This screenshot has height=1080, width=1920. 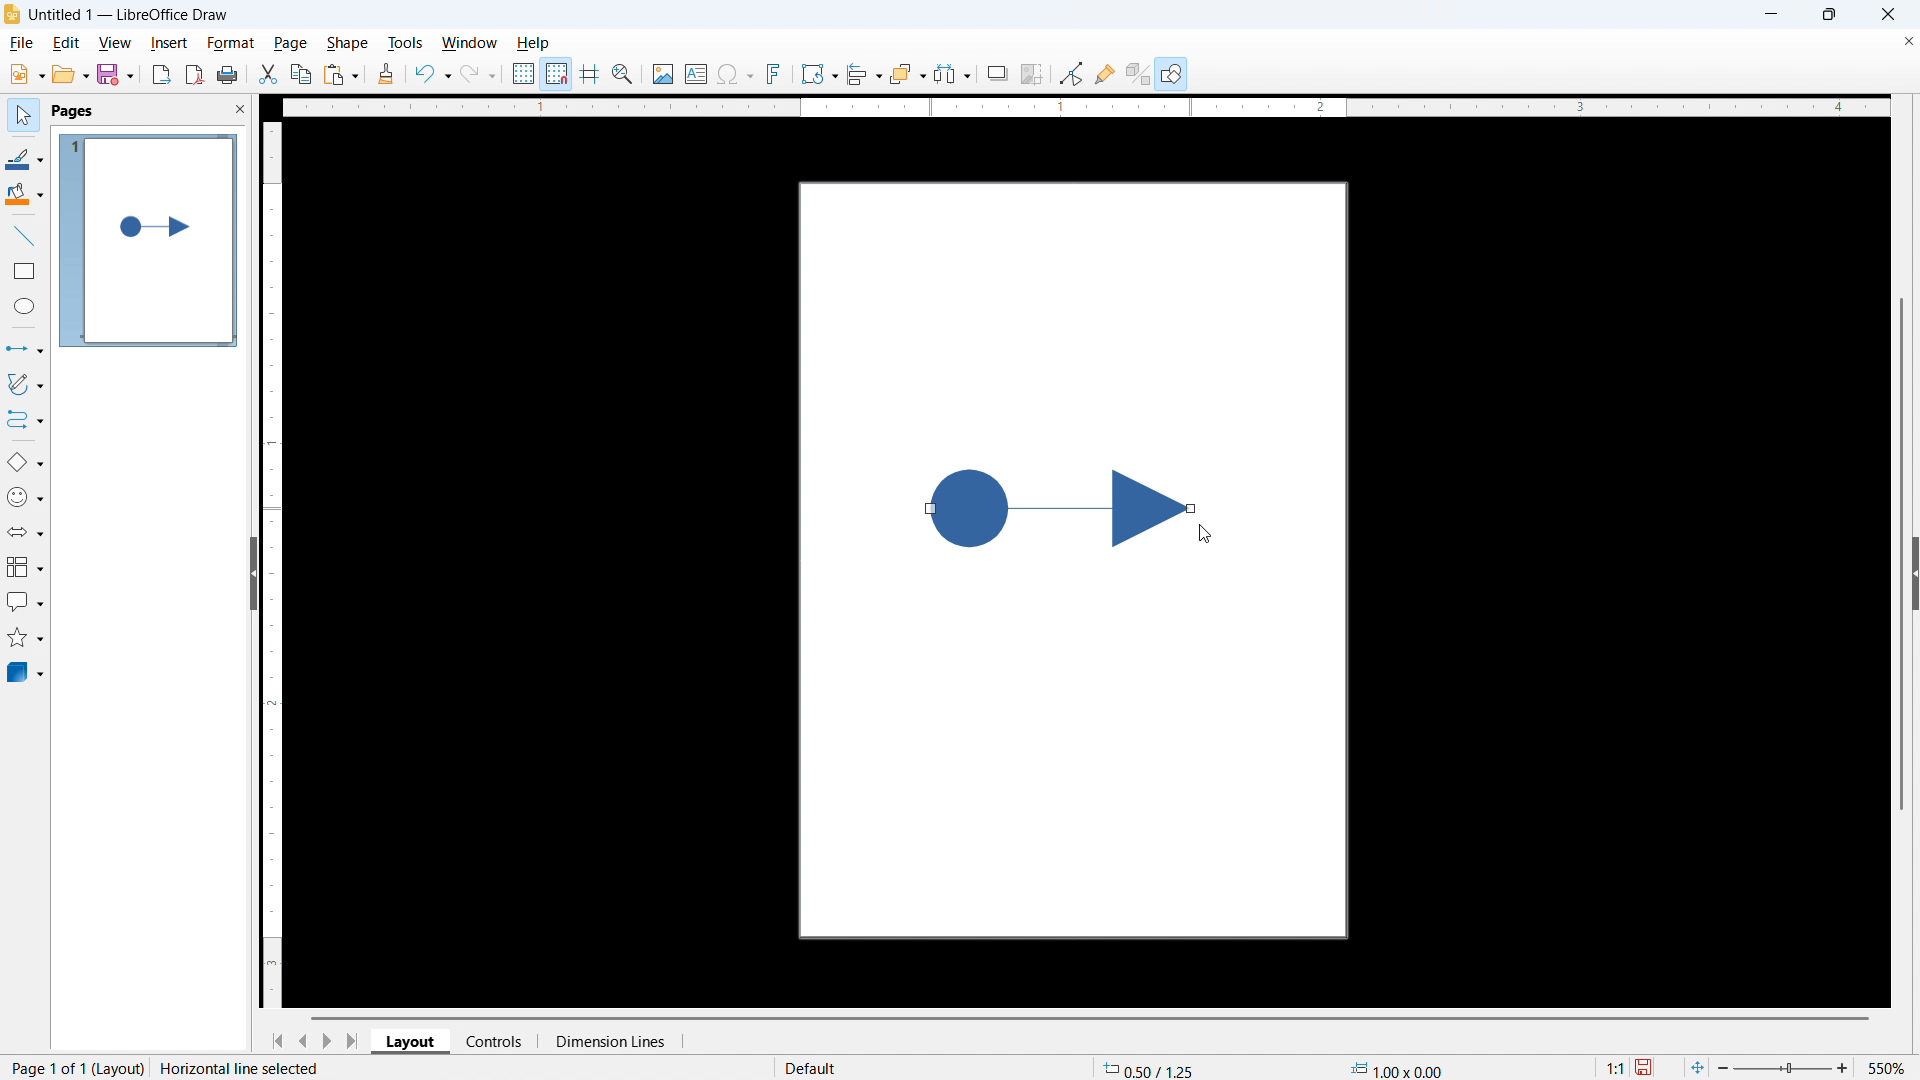 I want to click on save , so click(x=1646, y=1068).